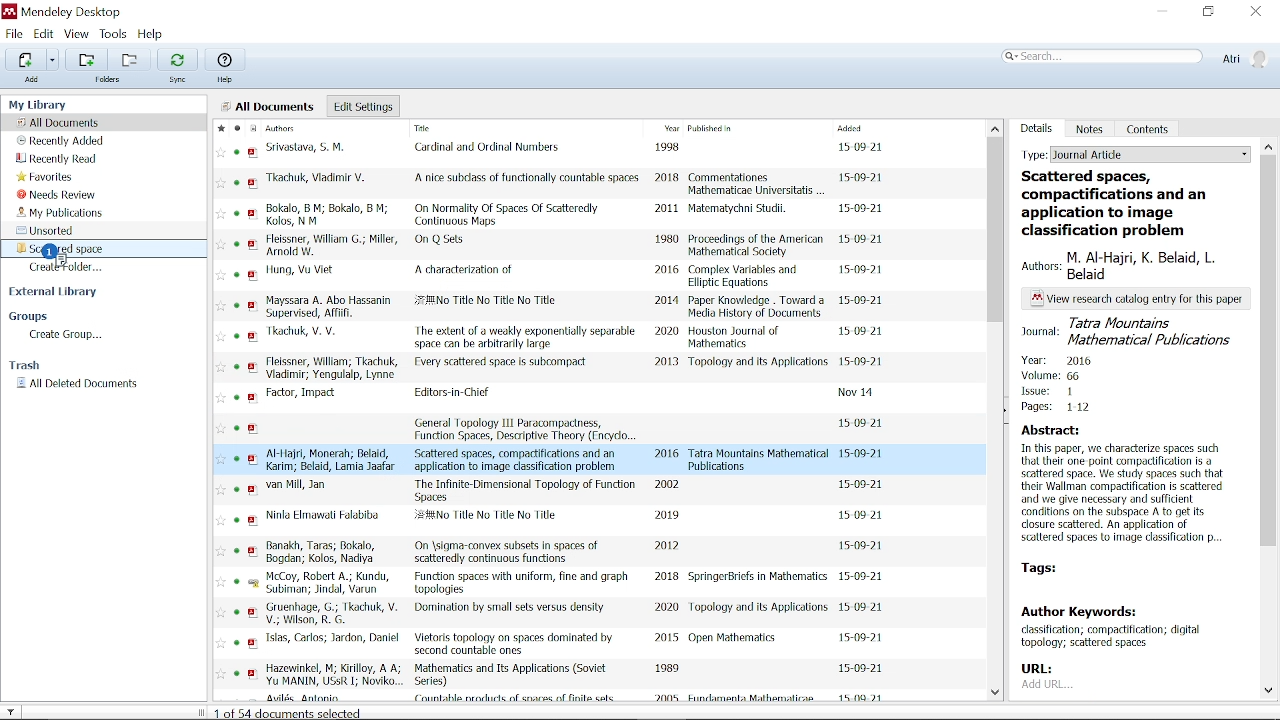 This screenshot has width=1280, height=720. Describe the element at coordinates (509, 610) in the screenshot. I see `title` at that location.